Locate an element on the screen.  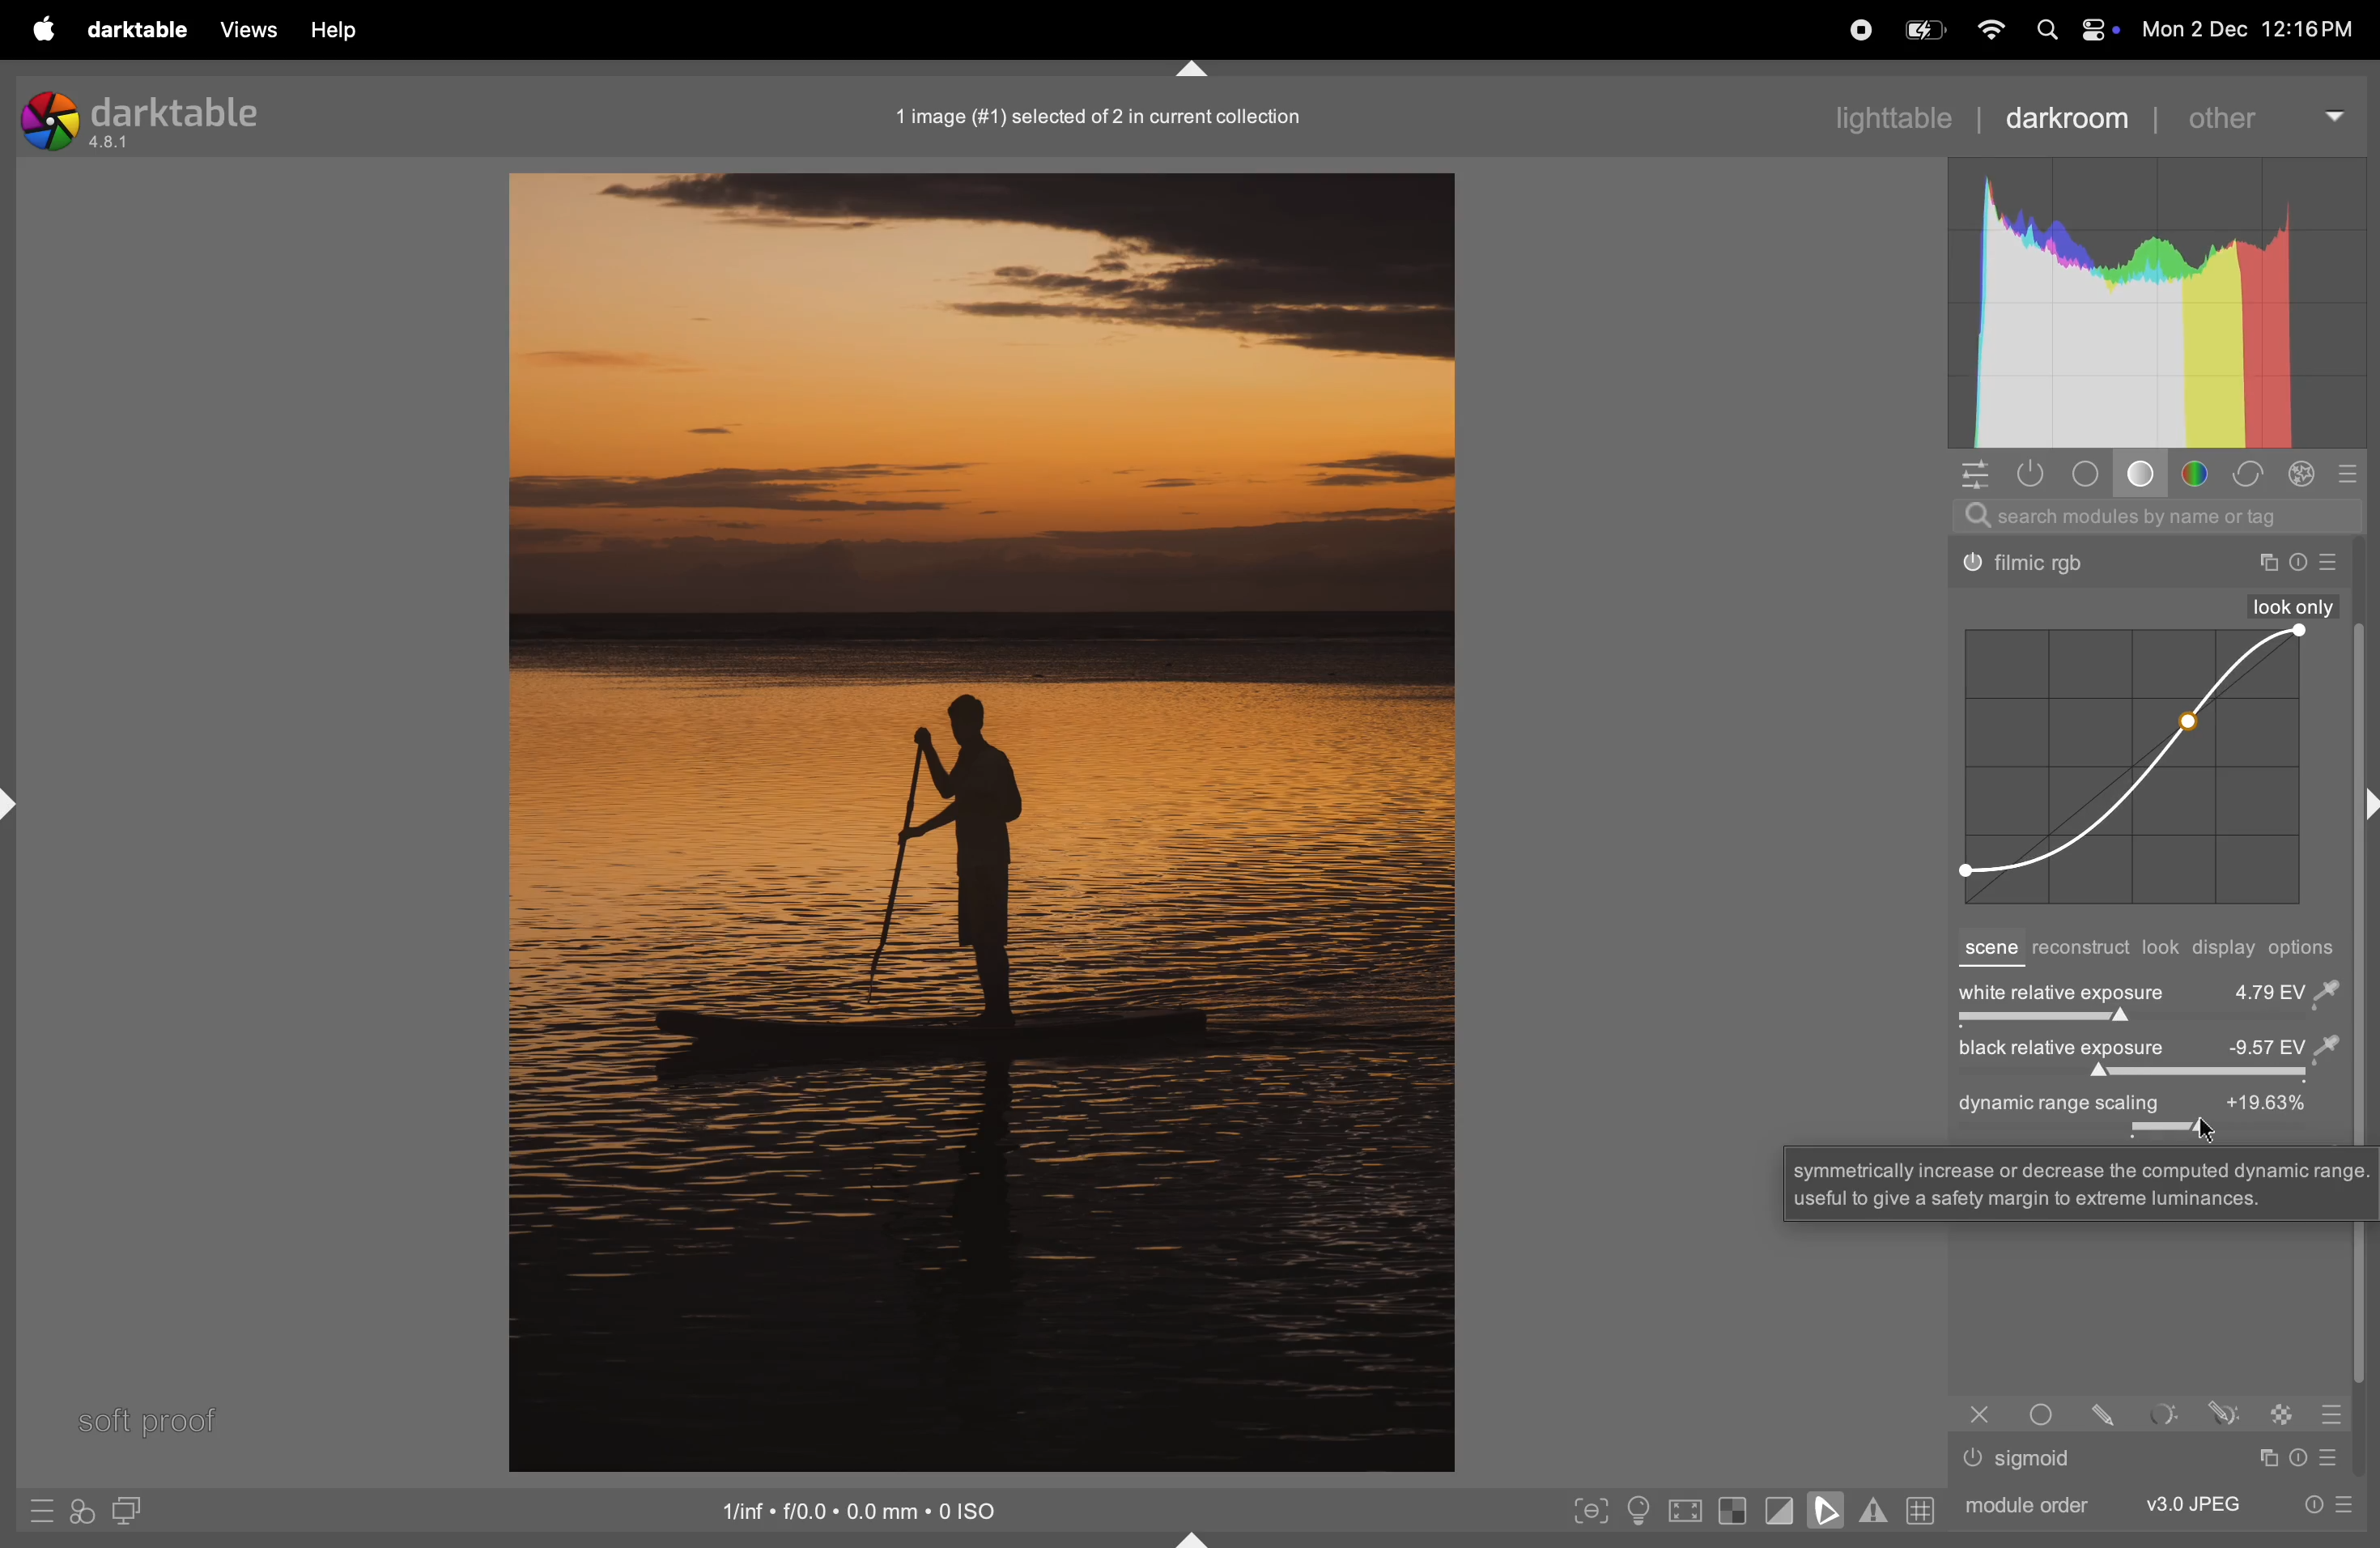
 is located at coordinates (2224, 1412).